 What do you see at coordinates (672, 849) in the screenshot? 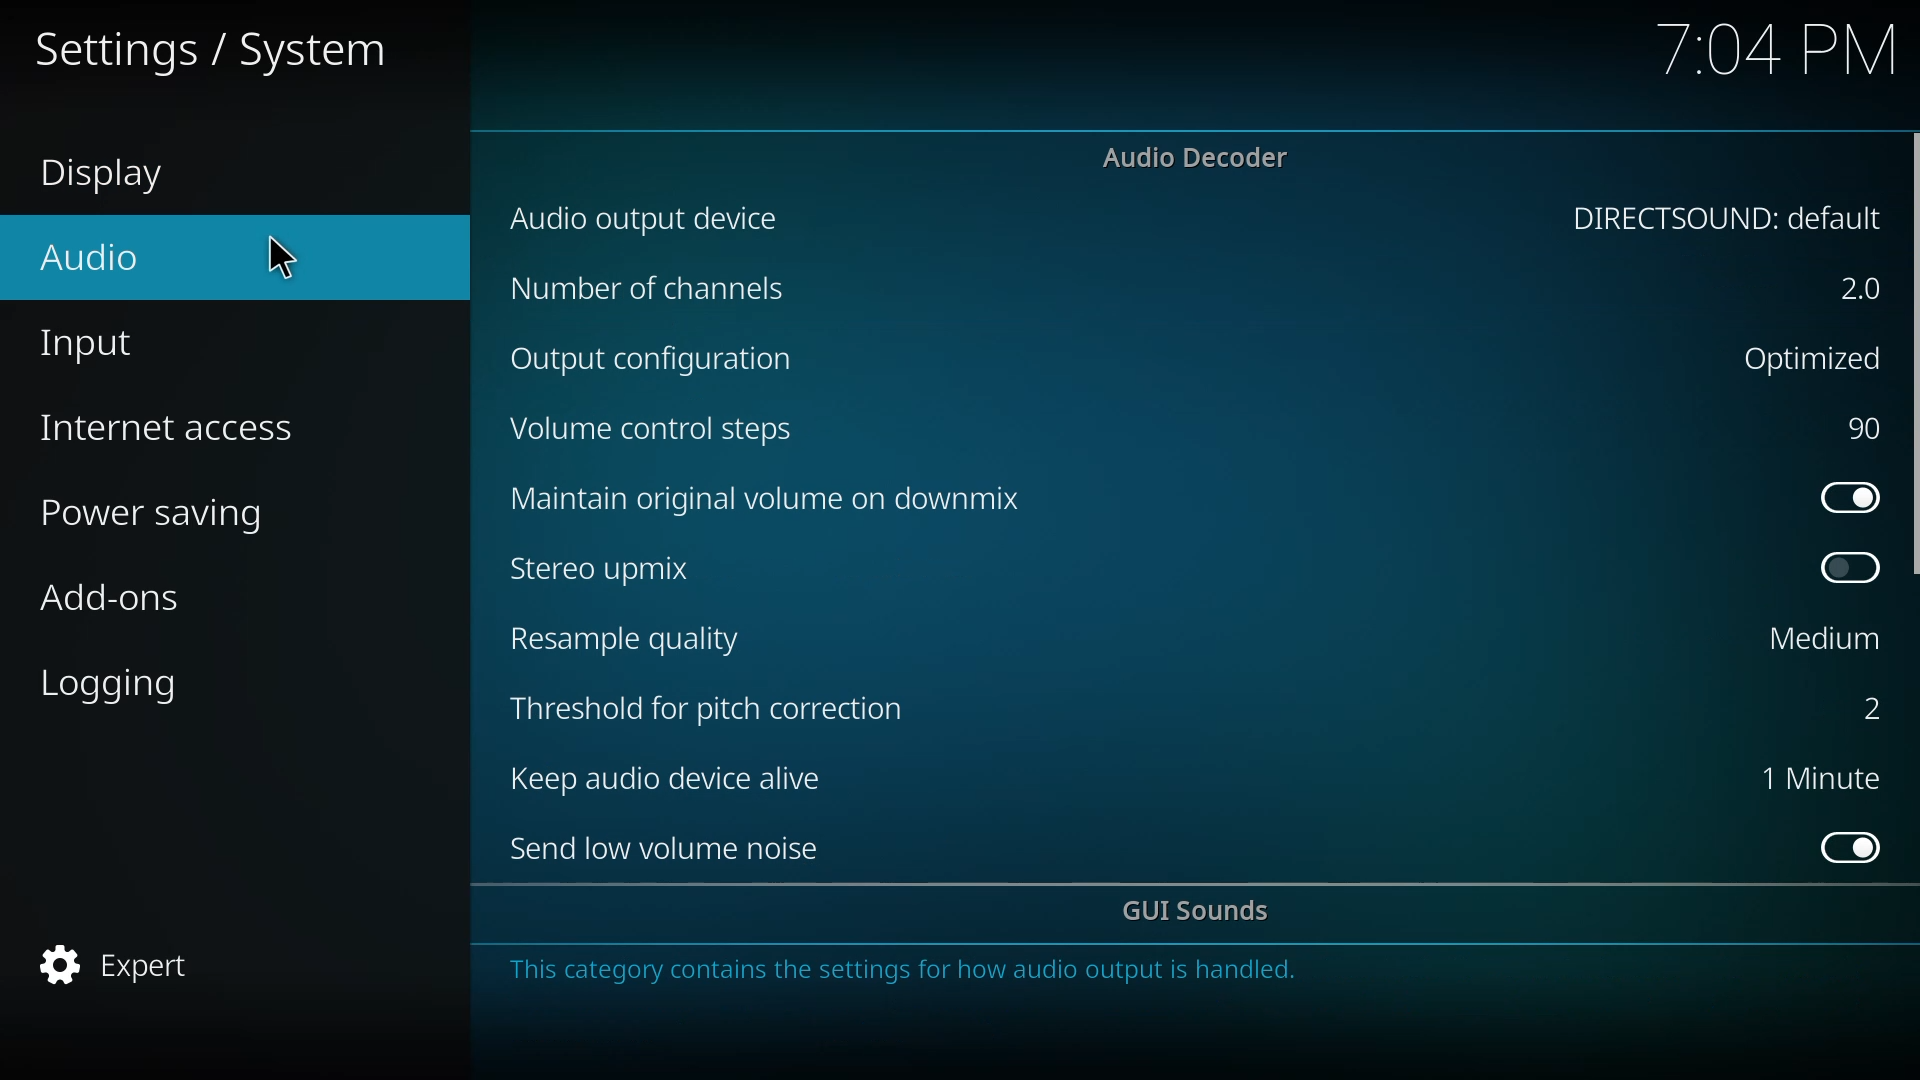
I see `send low volume noise` at bounding box center [672, 849].